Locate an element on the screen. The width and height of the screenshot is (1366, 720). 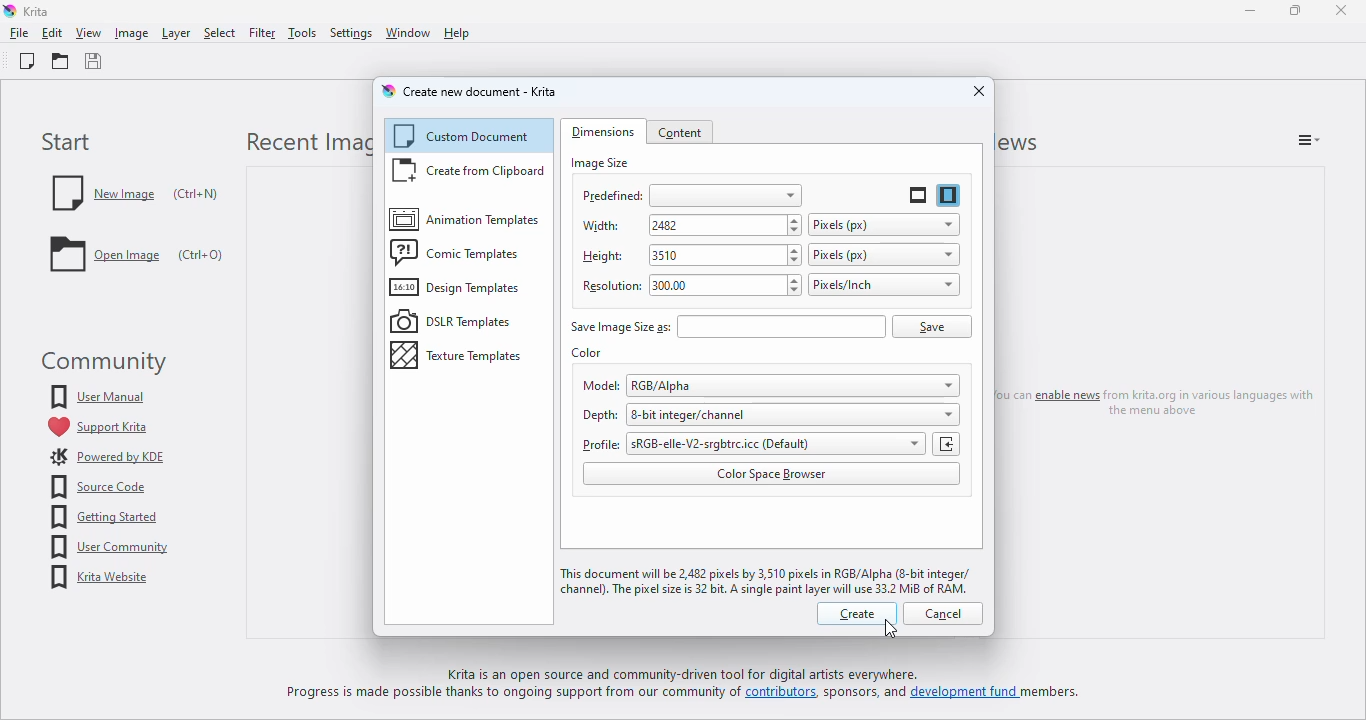
logo is located at coordinates (388, 91).